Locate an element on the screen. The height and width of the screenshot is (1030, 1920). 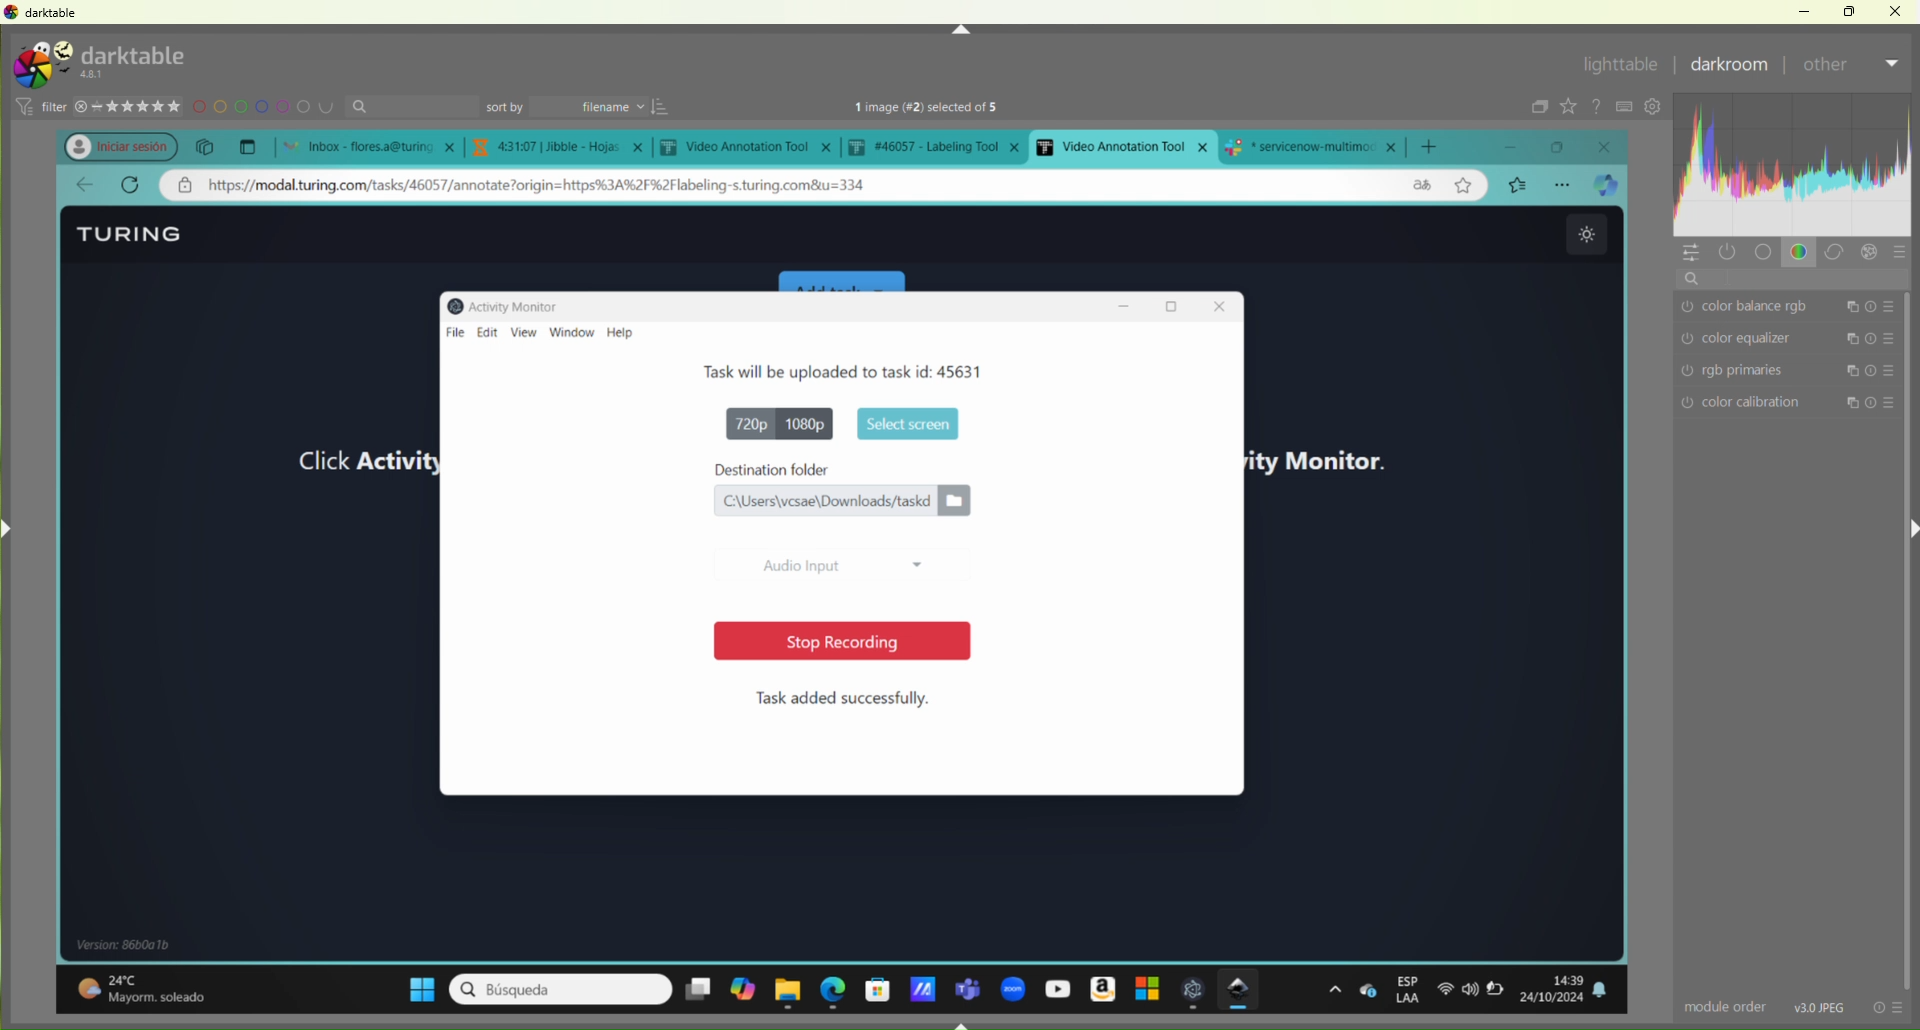
rgb primaries is located at coordinates (1782, 372).